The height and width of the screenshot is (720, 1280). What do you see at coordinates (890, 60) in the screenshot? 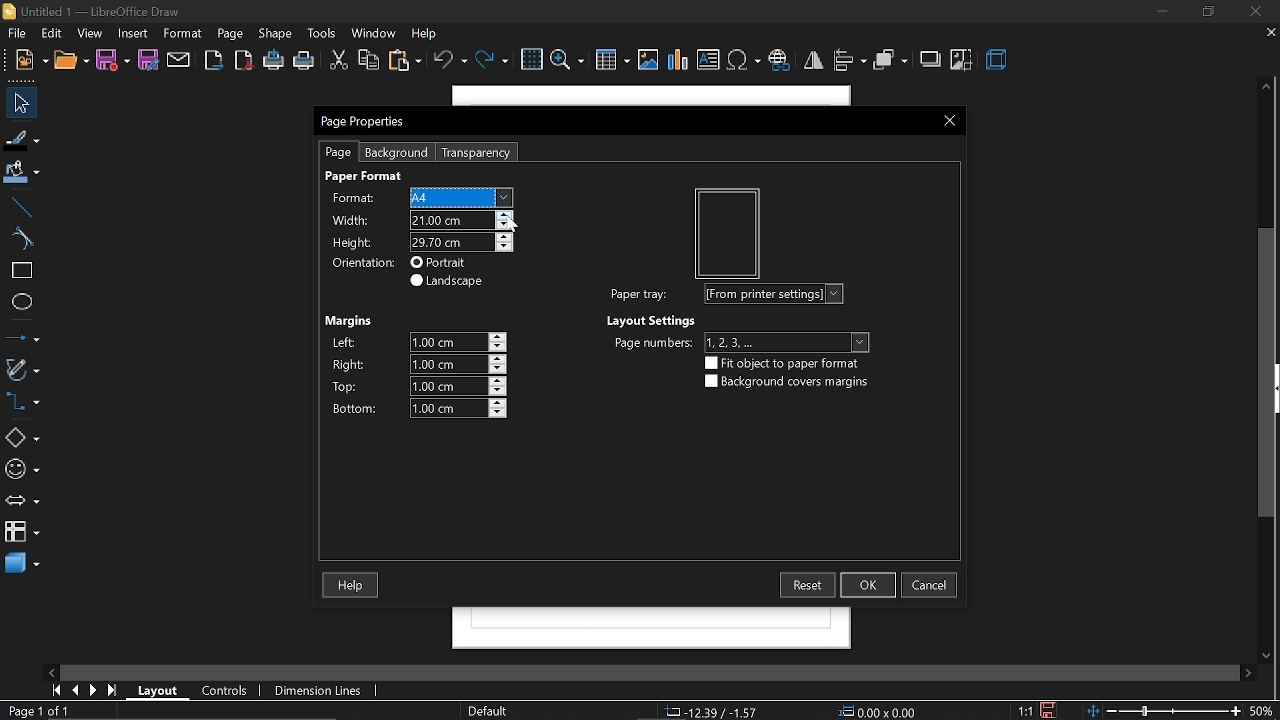
I see `arrange` at bounding box center [890, 60].